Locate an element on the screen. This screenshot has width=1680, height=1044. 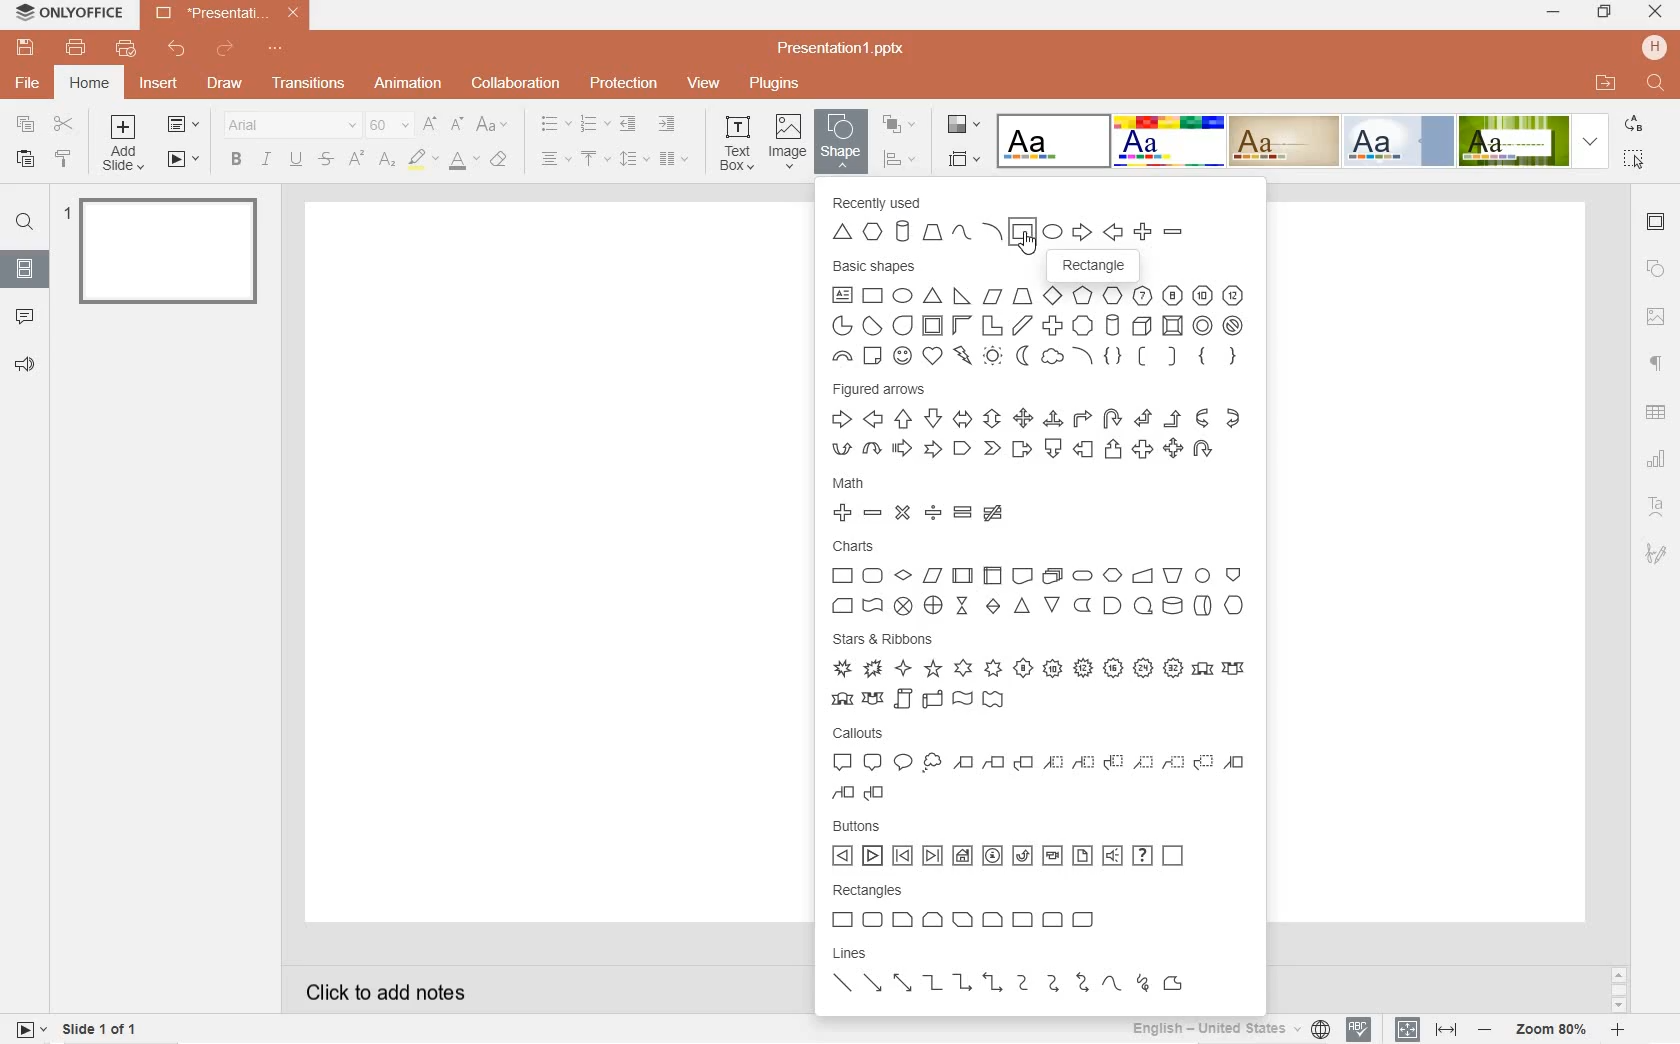
save is located at coordinates (25, 48).